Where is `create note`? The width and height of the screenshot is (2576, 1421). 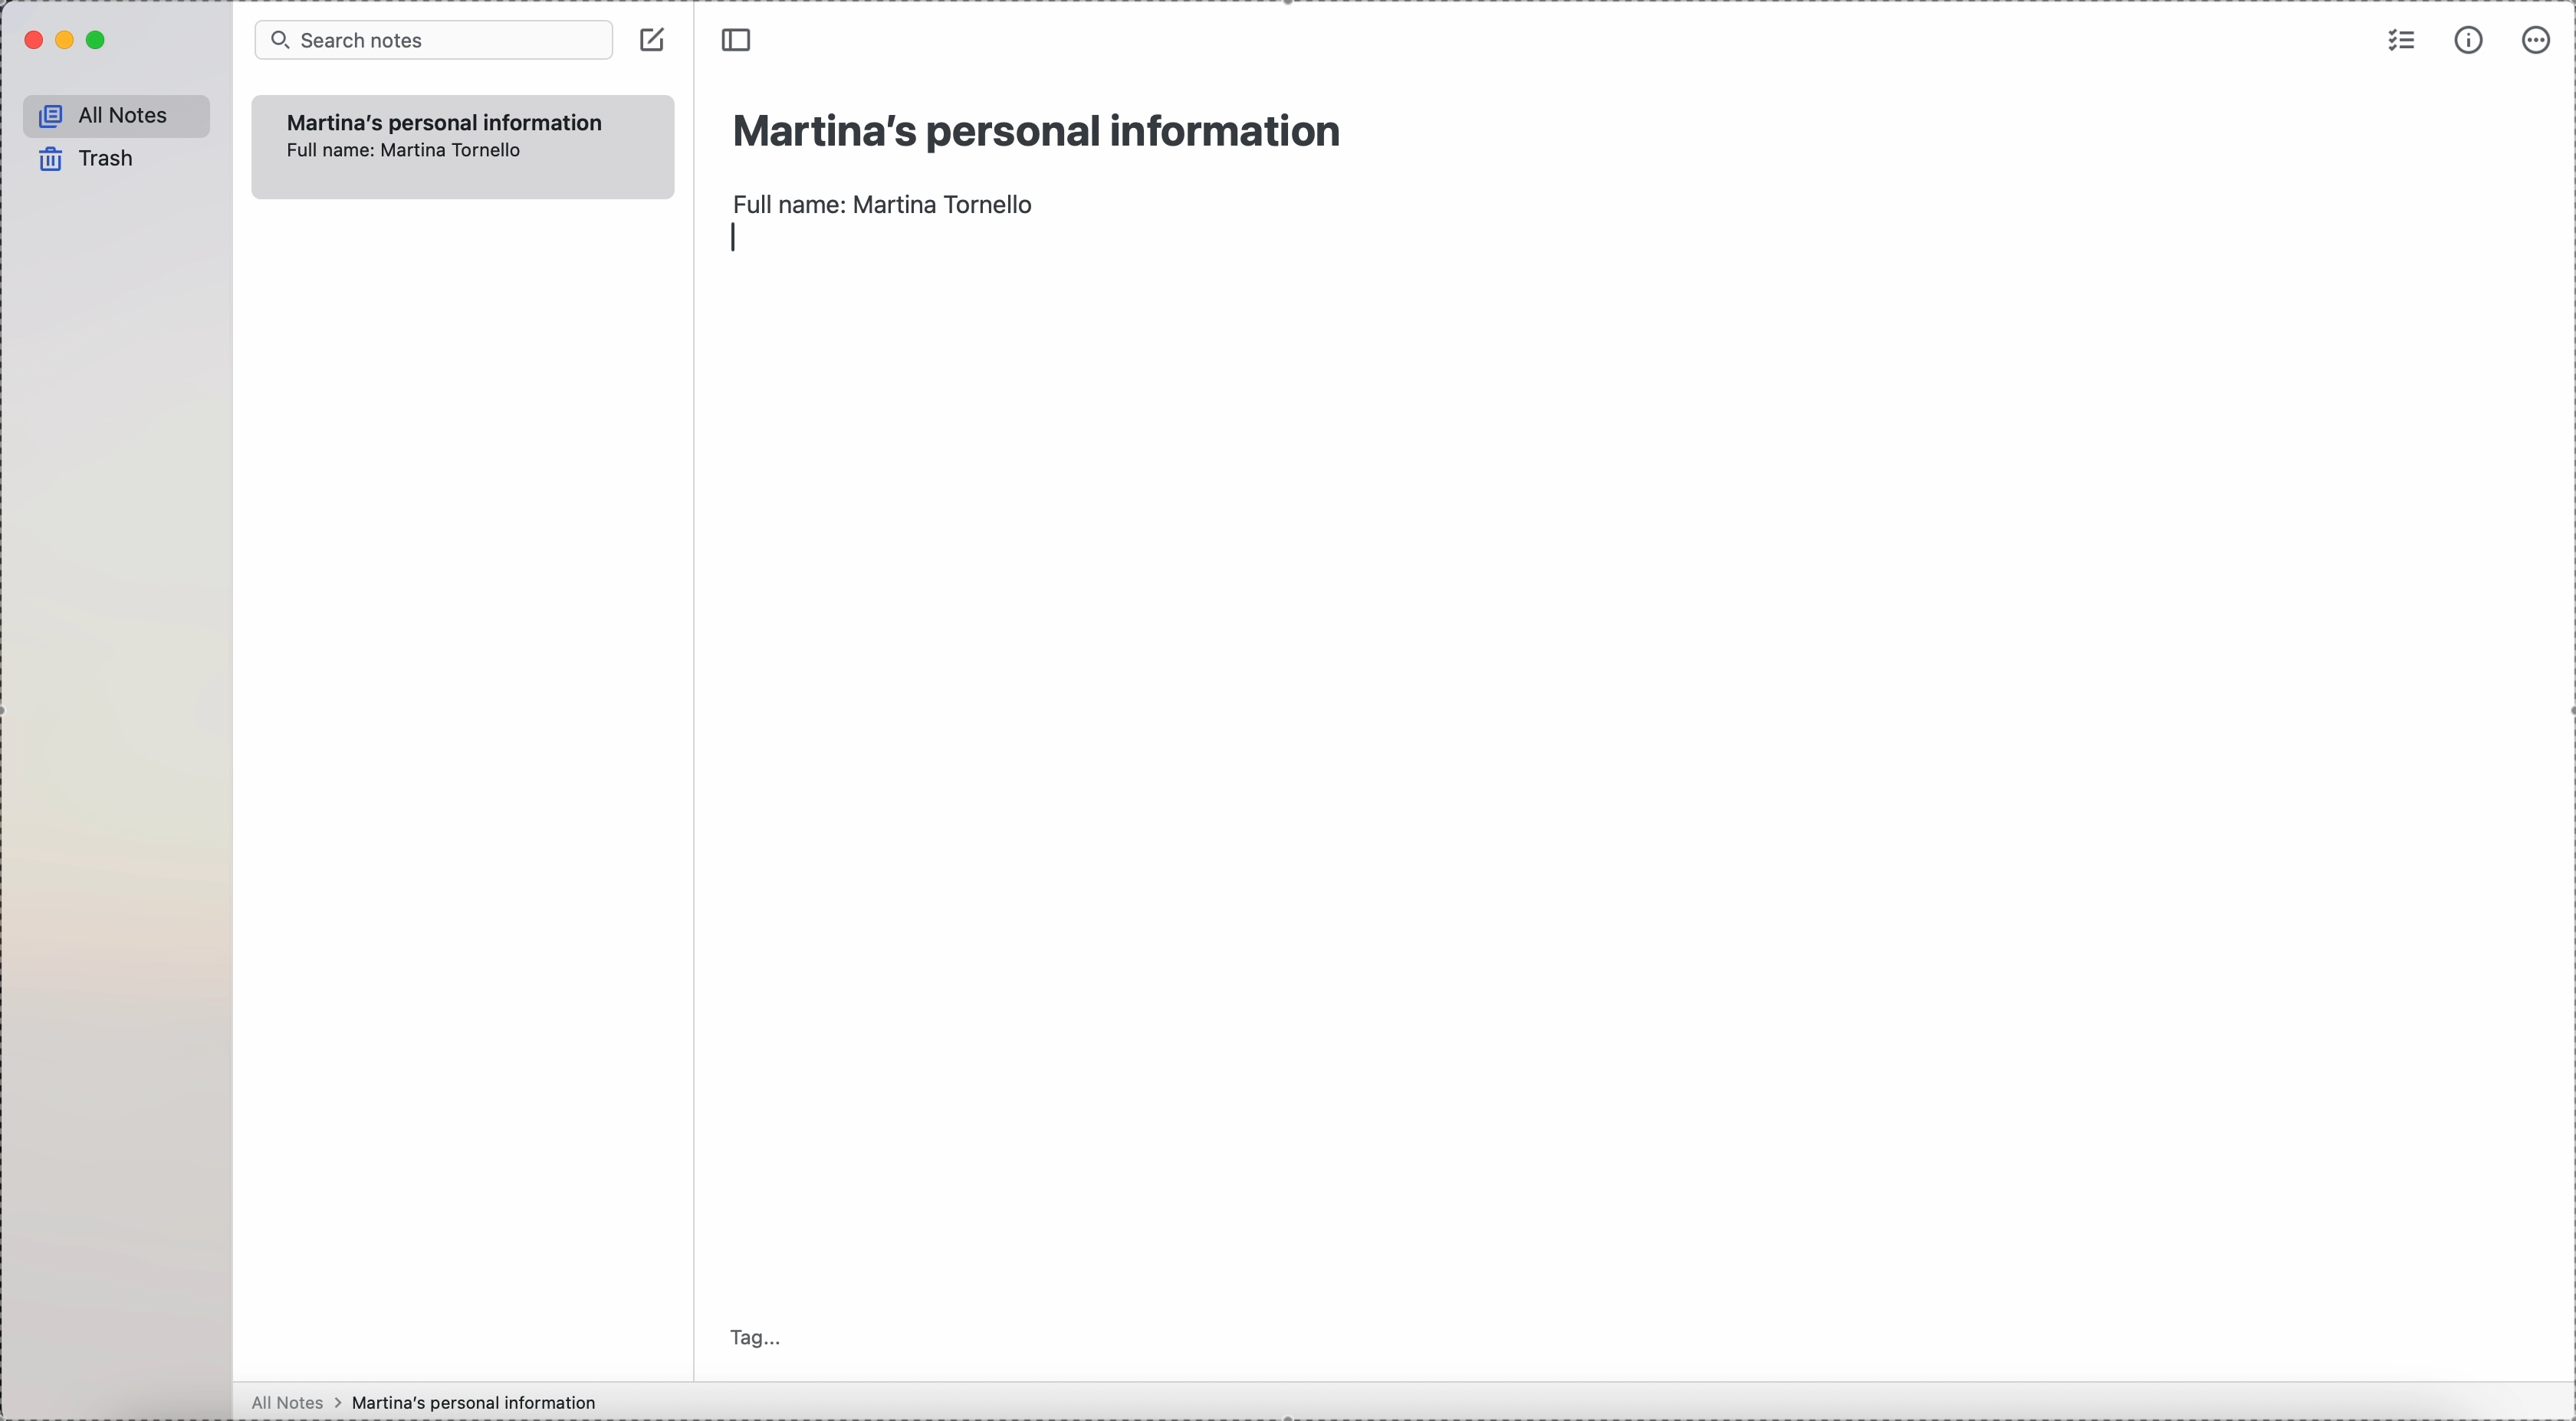
create note is located at coordinates (655, 40).